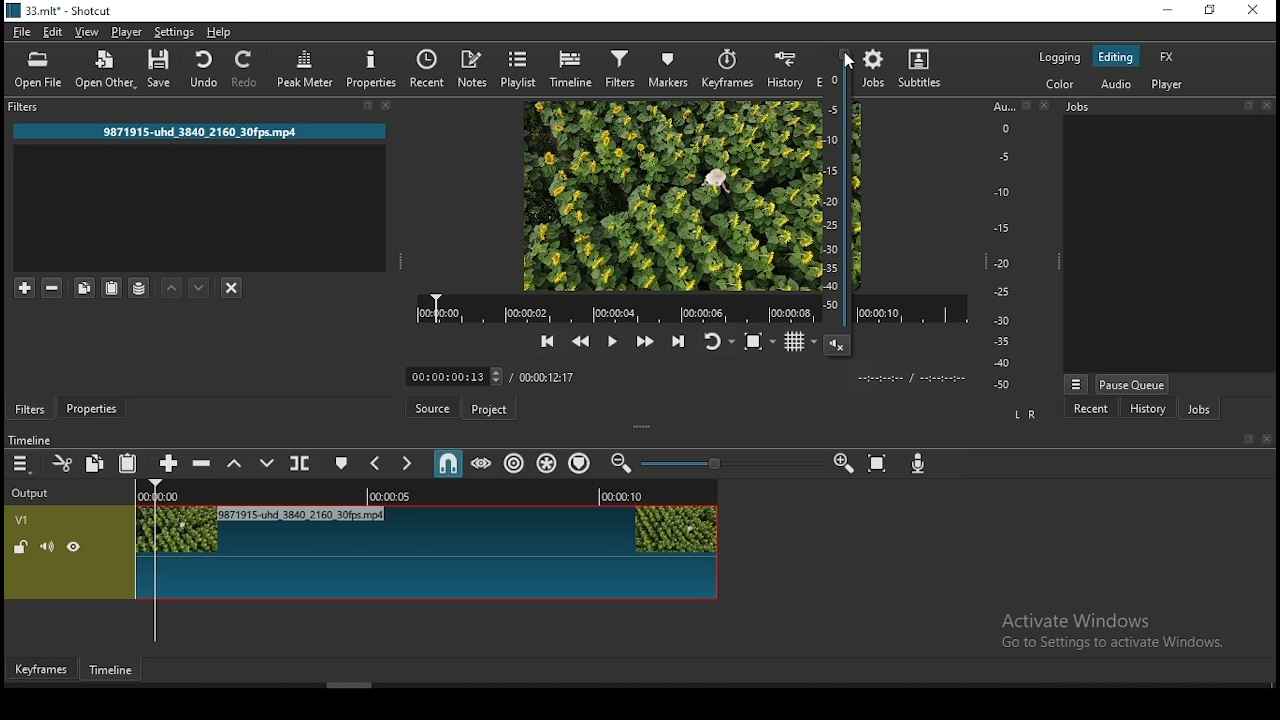 The width and height of the screenshot is (1280, 720). Describe the element at coordinates (111, 287) in the screenshot. I see `paste filter` at that location.